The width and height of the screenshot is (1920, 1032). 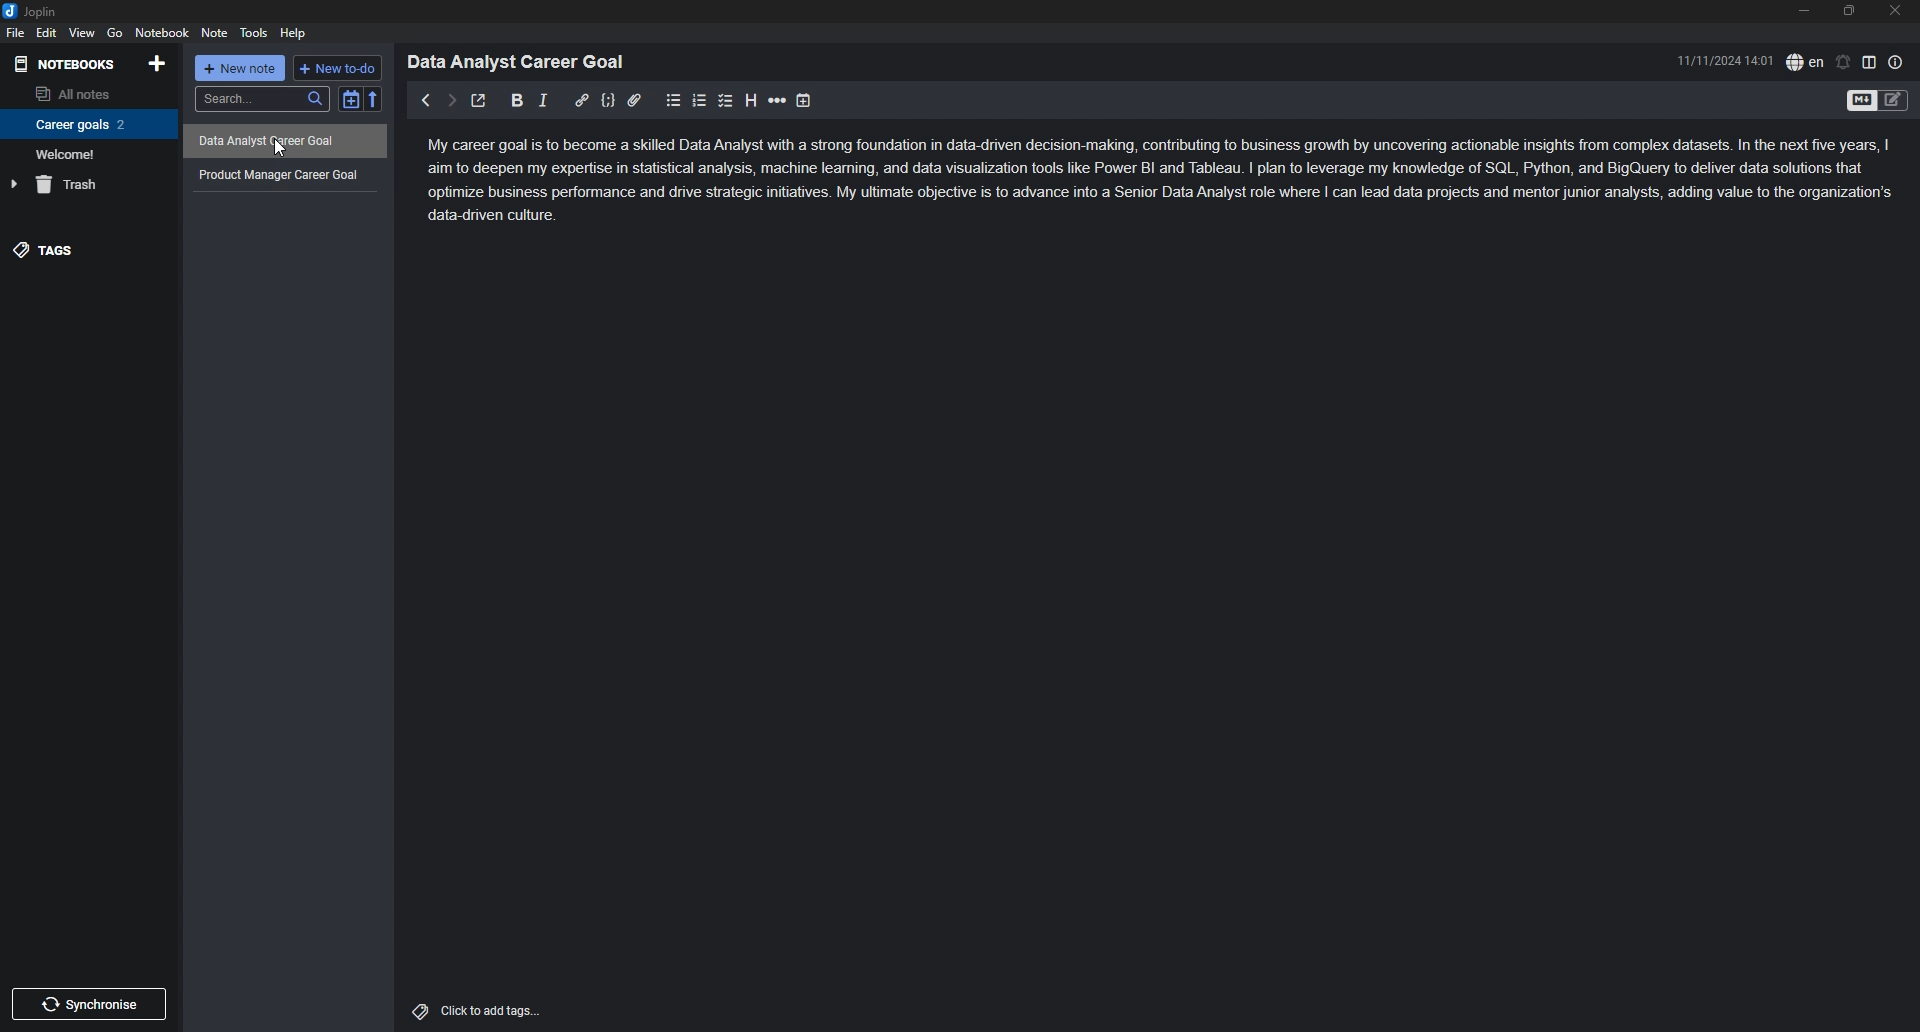 I want to click on italic, so click(x=543, y=101).